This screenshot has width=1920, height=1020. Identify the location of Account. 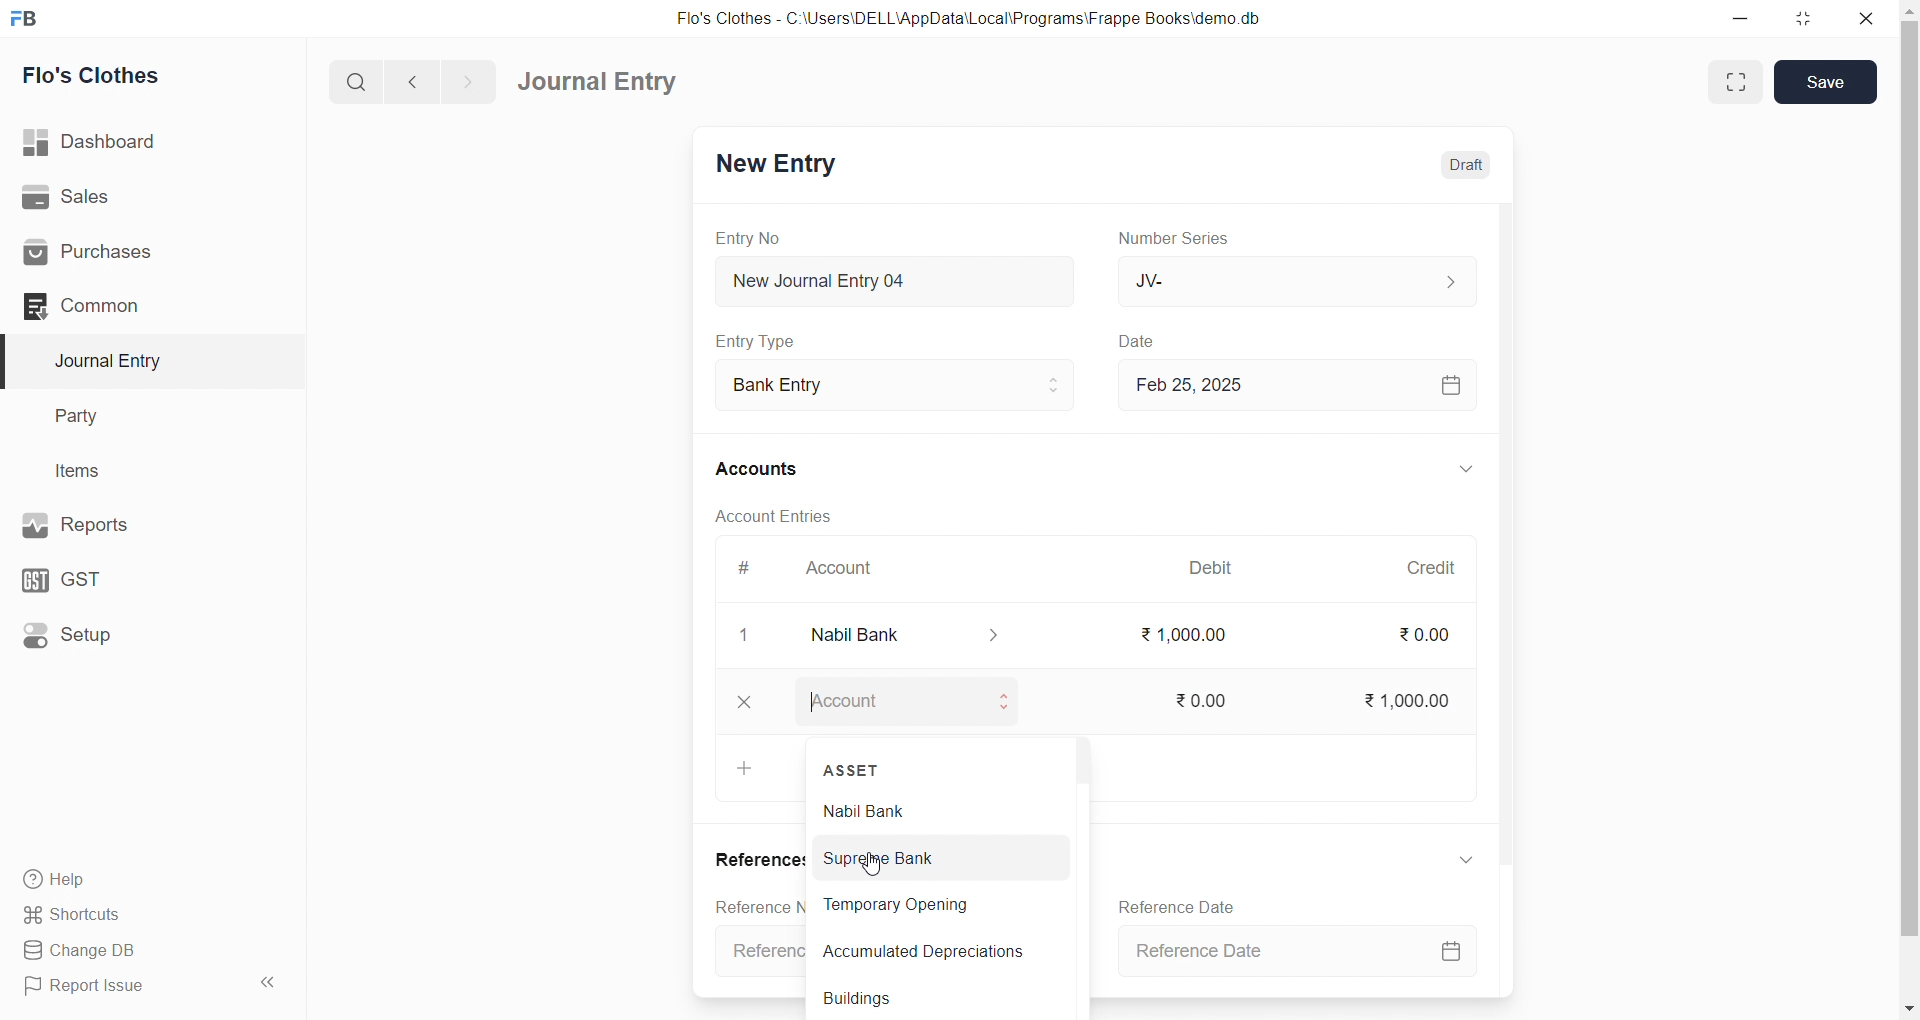
(908, 705).